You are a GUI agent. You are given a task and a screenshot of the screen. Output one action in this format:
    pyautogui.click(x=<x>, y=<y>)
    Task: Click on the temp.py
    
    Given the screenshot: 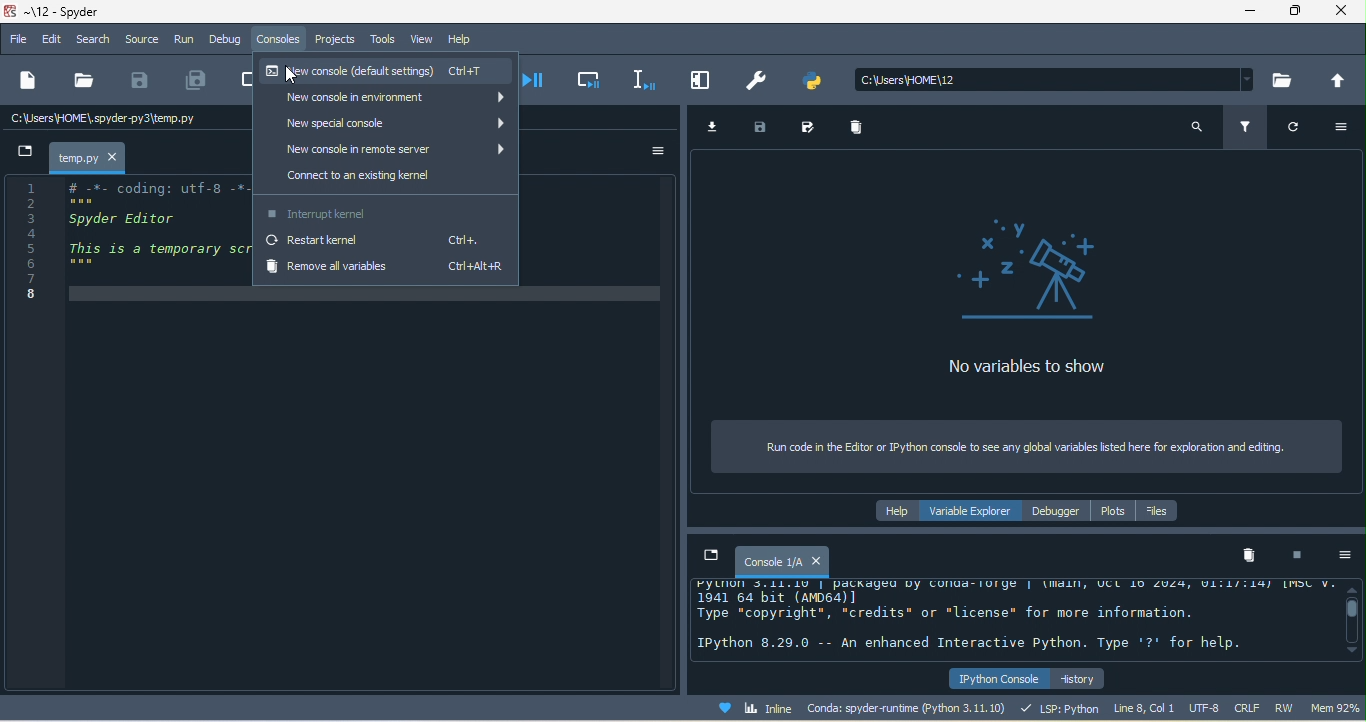 What is the action you would take?
    pyautogui.click(x=88, y=158)
    